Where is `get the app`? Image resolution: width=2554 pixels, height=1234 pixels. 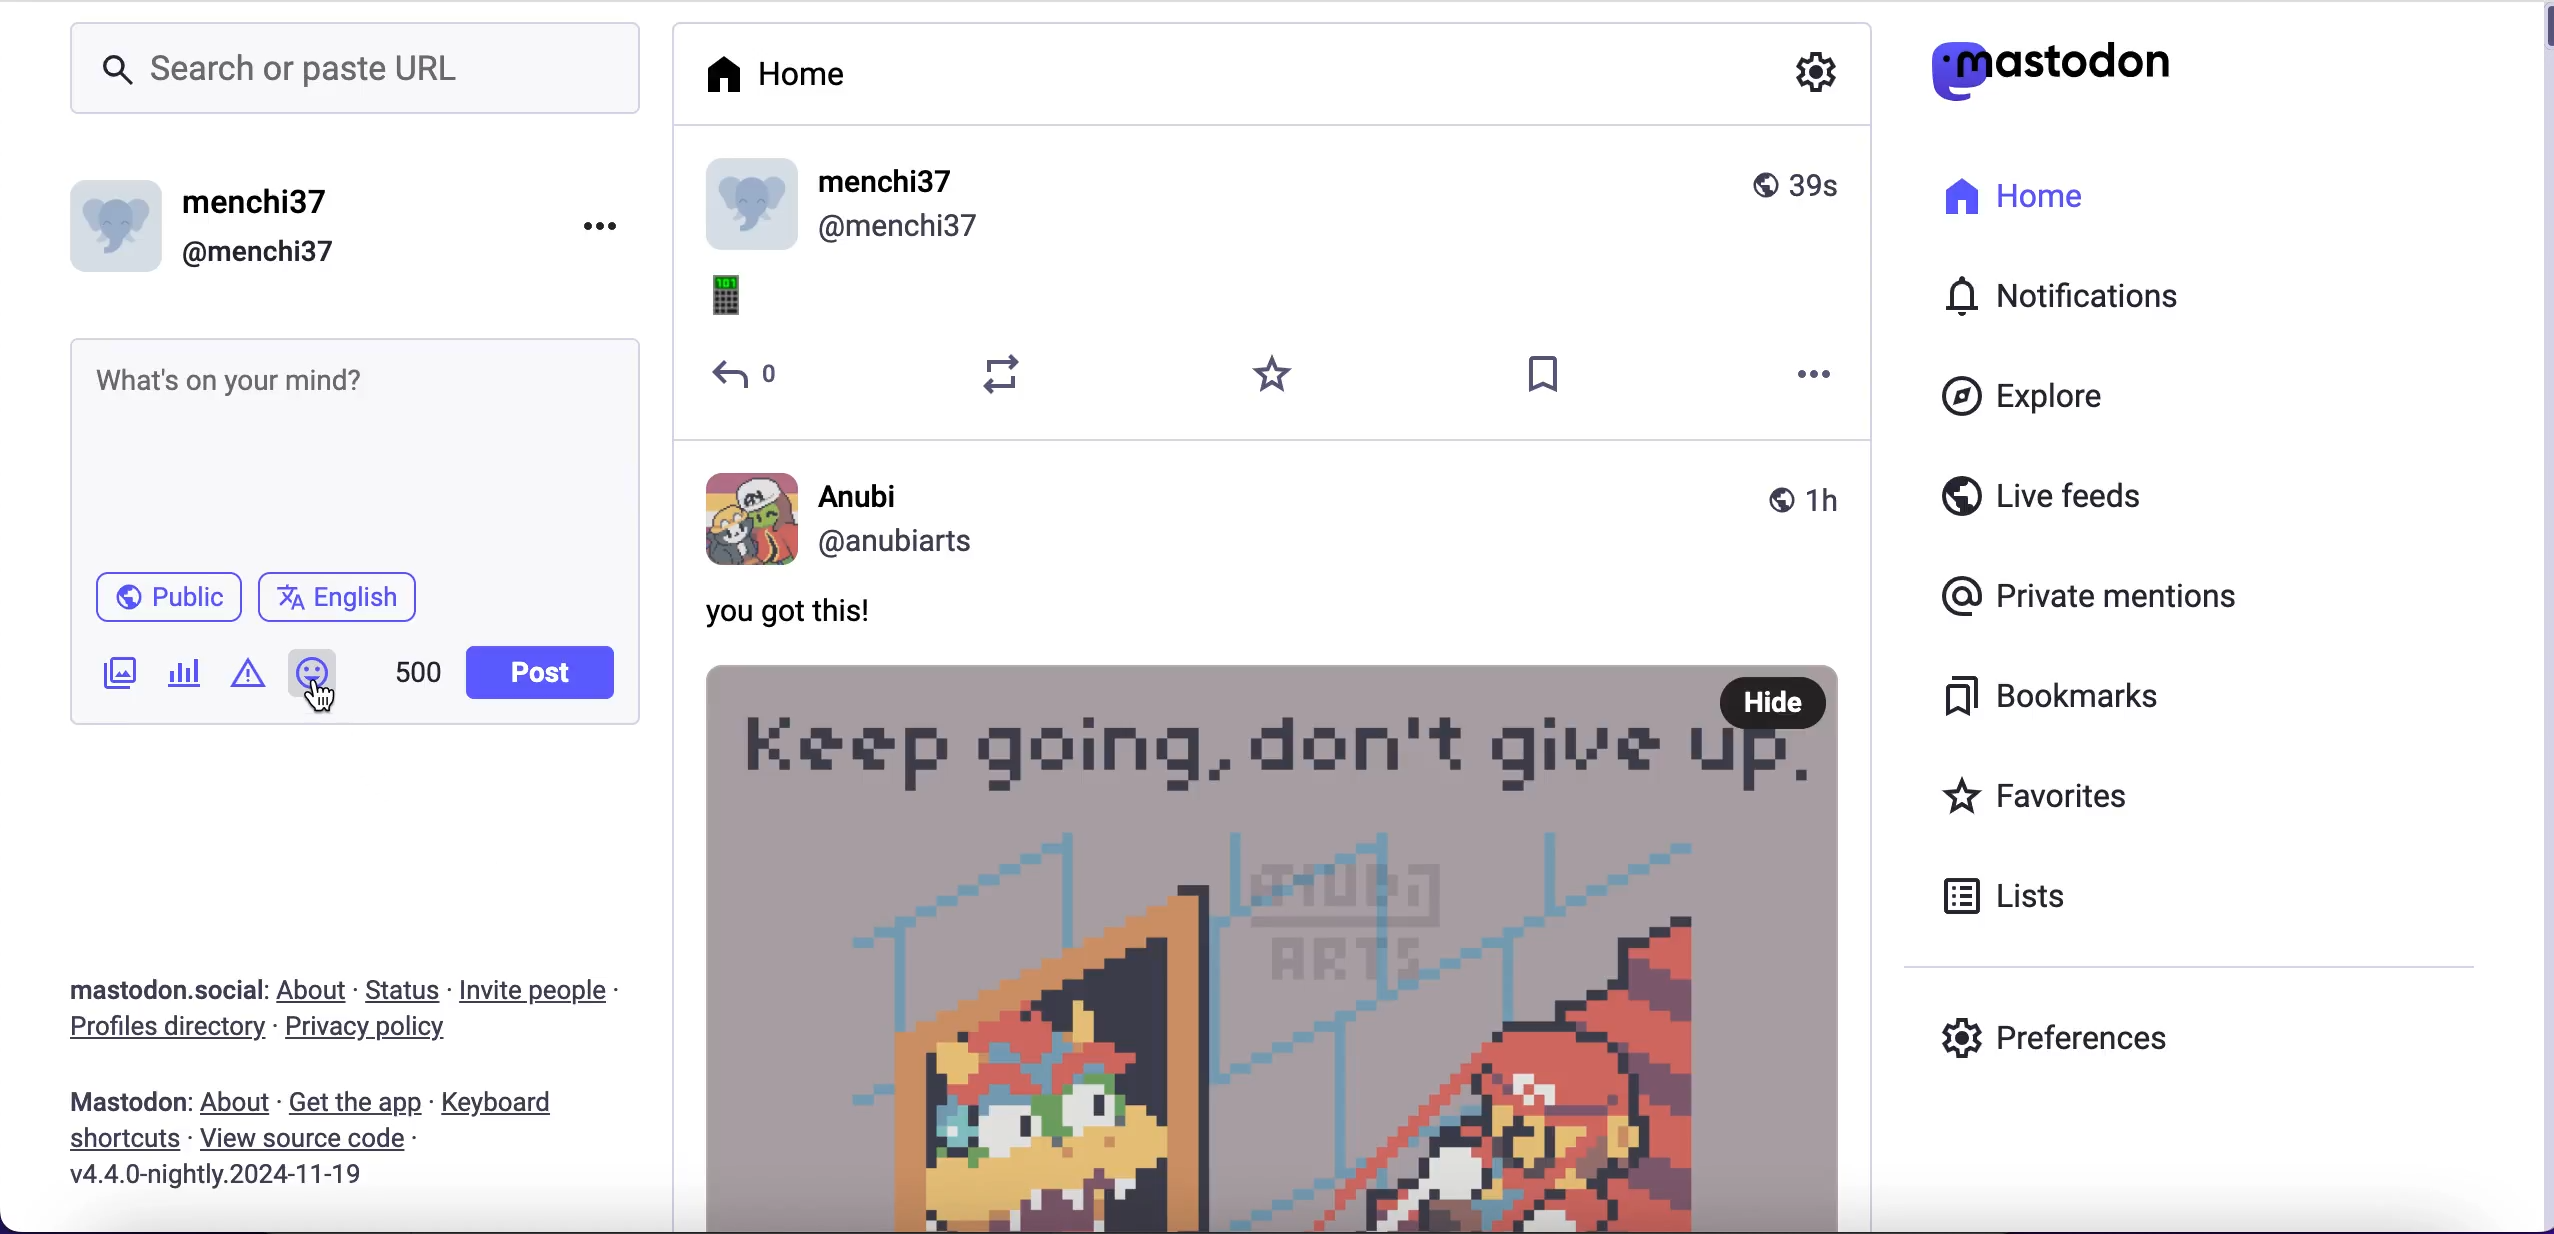
get the app is located at coordinates (358, 1105).